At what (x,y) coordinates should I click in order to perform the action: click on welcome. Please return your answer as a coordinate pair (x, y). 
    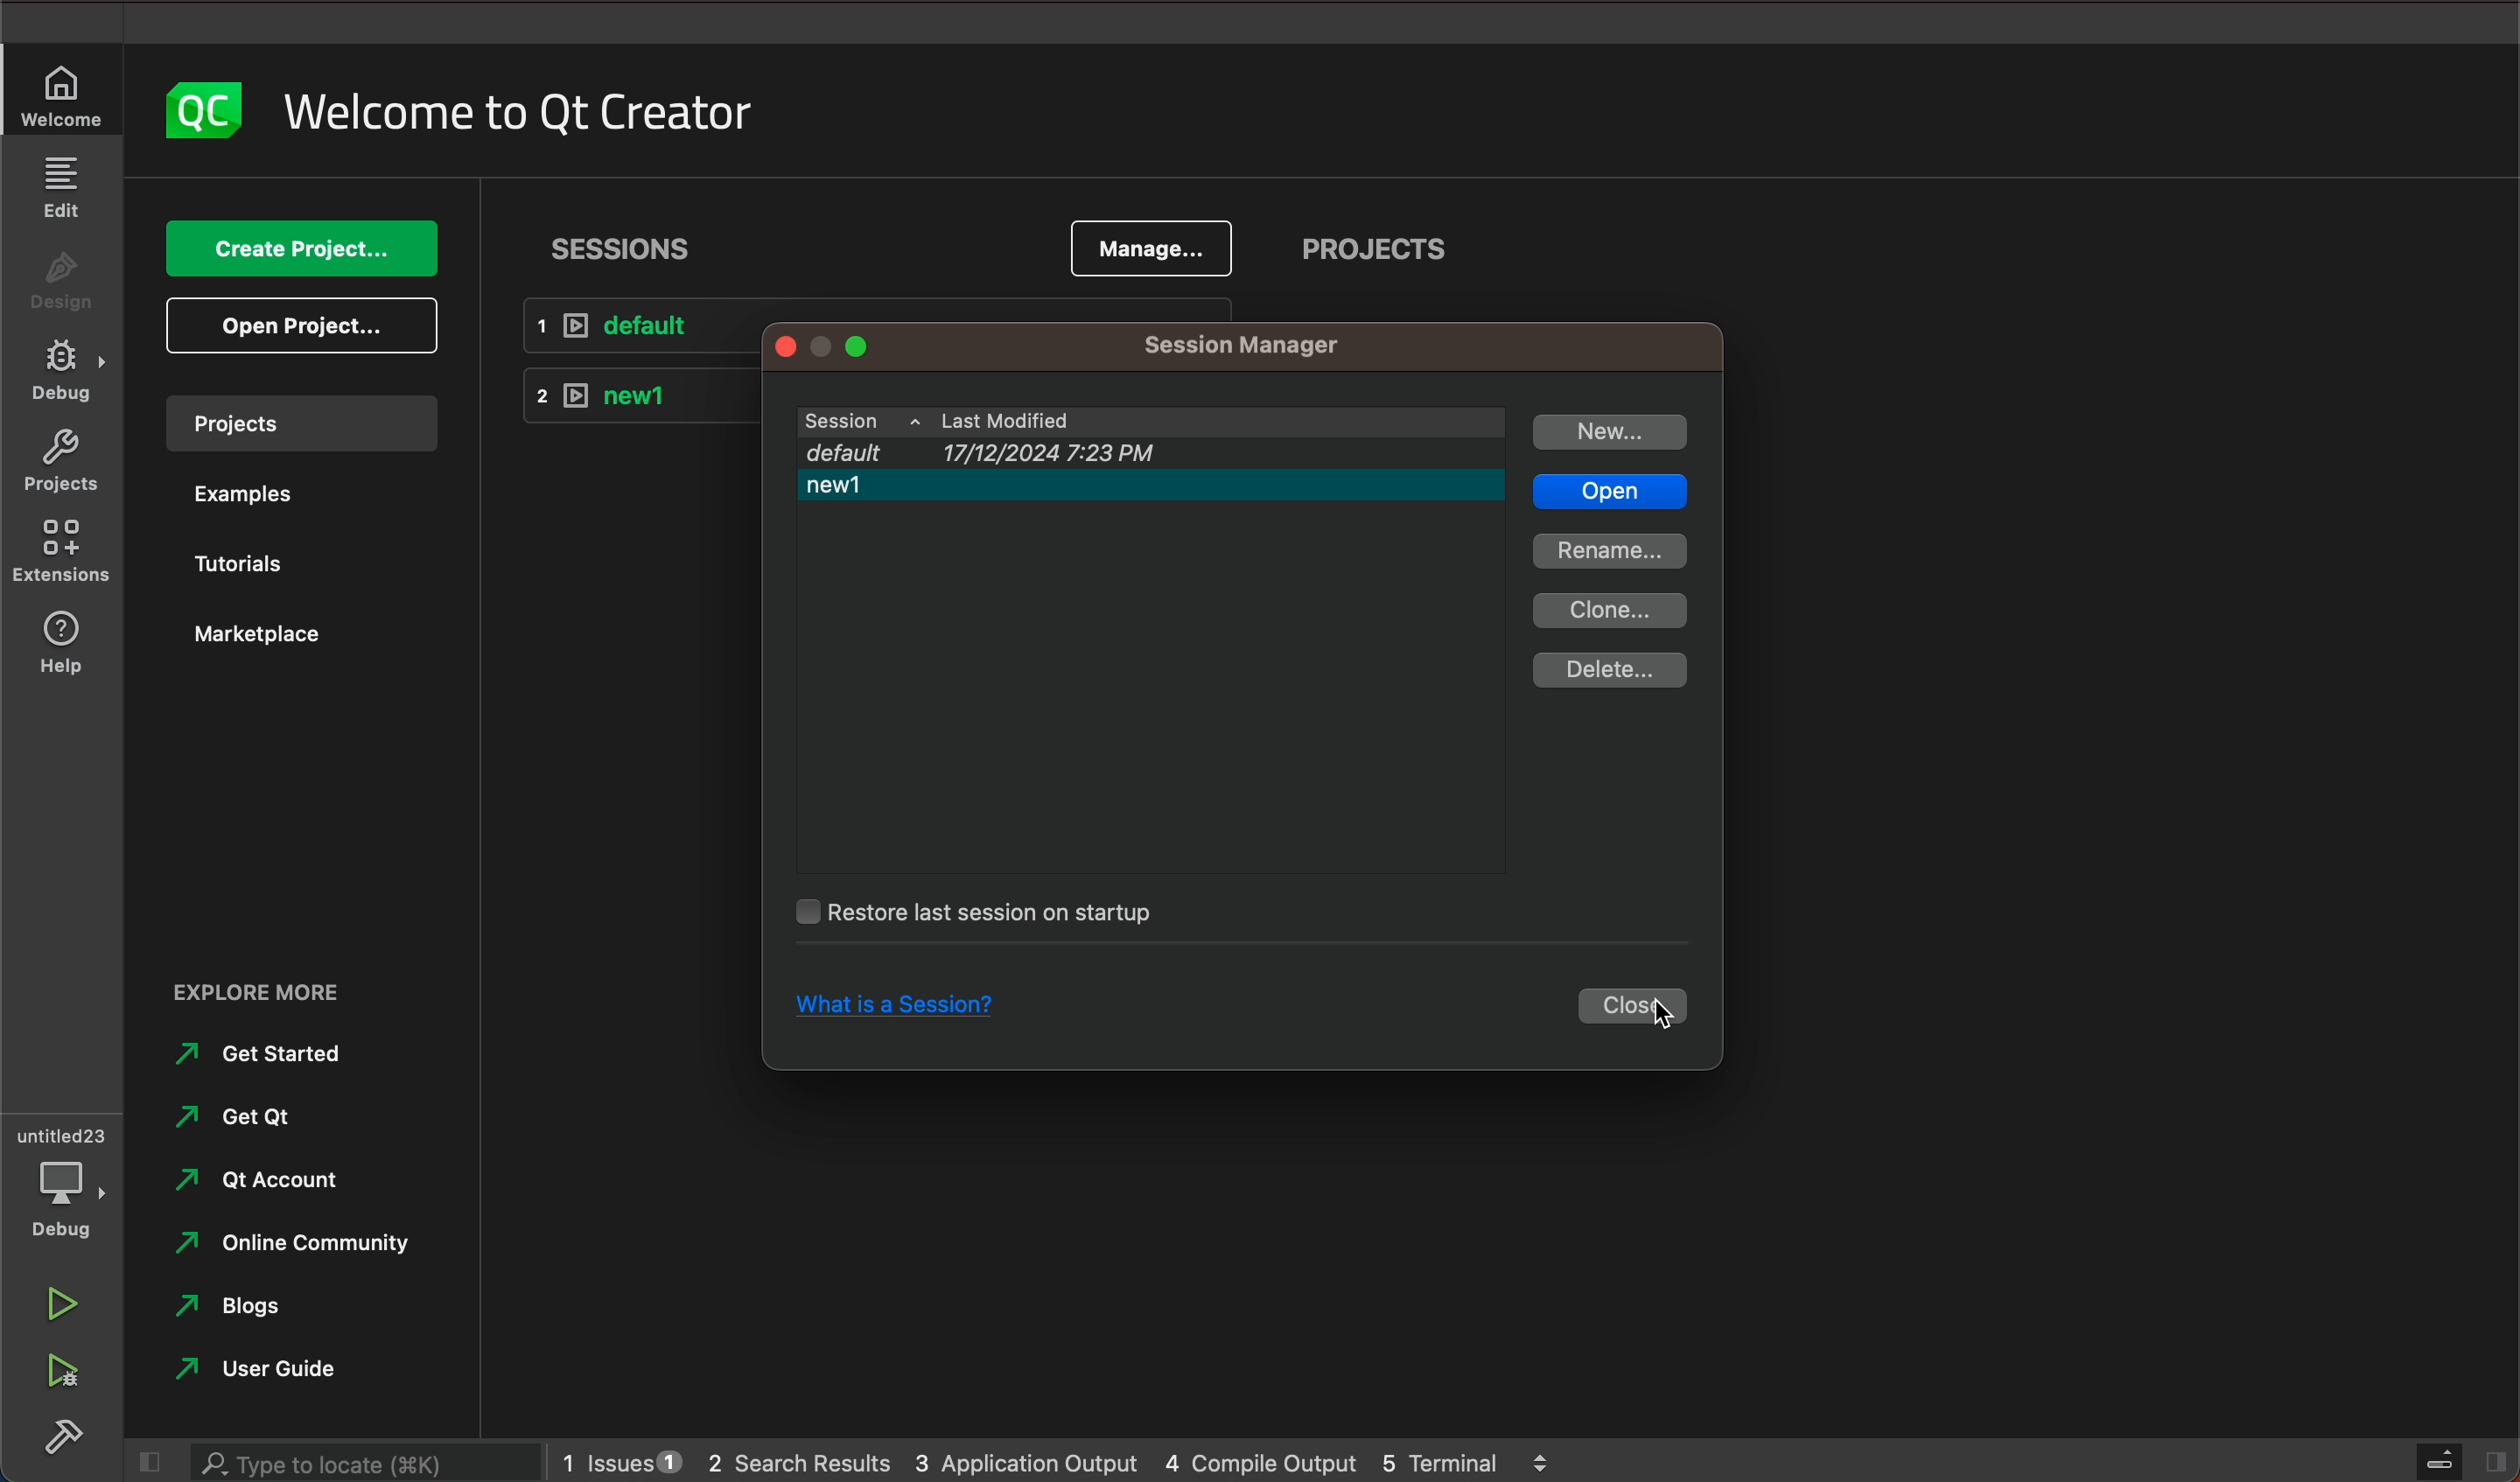
    Looking at the image, I should click on (64, 97).